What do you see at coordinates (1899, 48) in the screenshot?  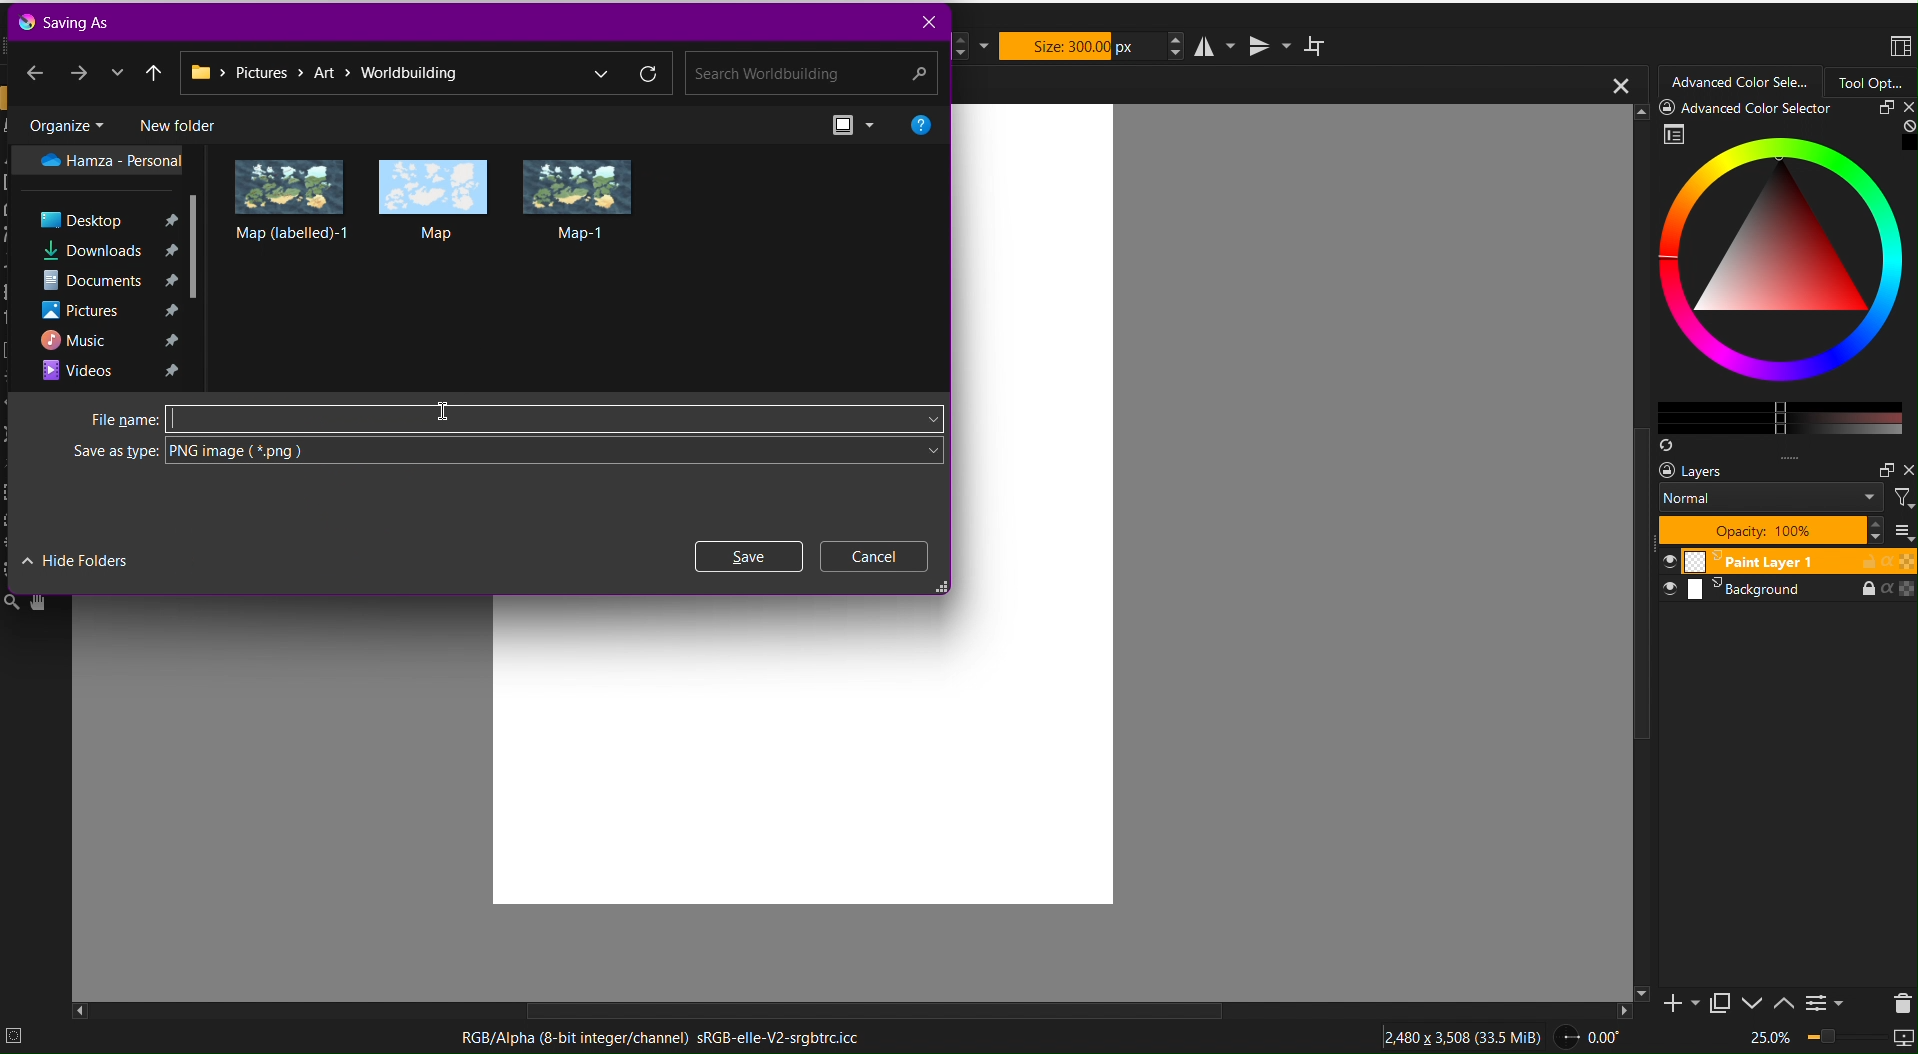 I see `Workspace` at bounding box center [1899, 48].